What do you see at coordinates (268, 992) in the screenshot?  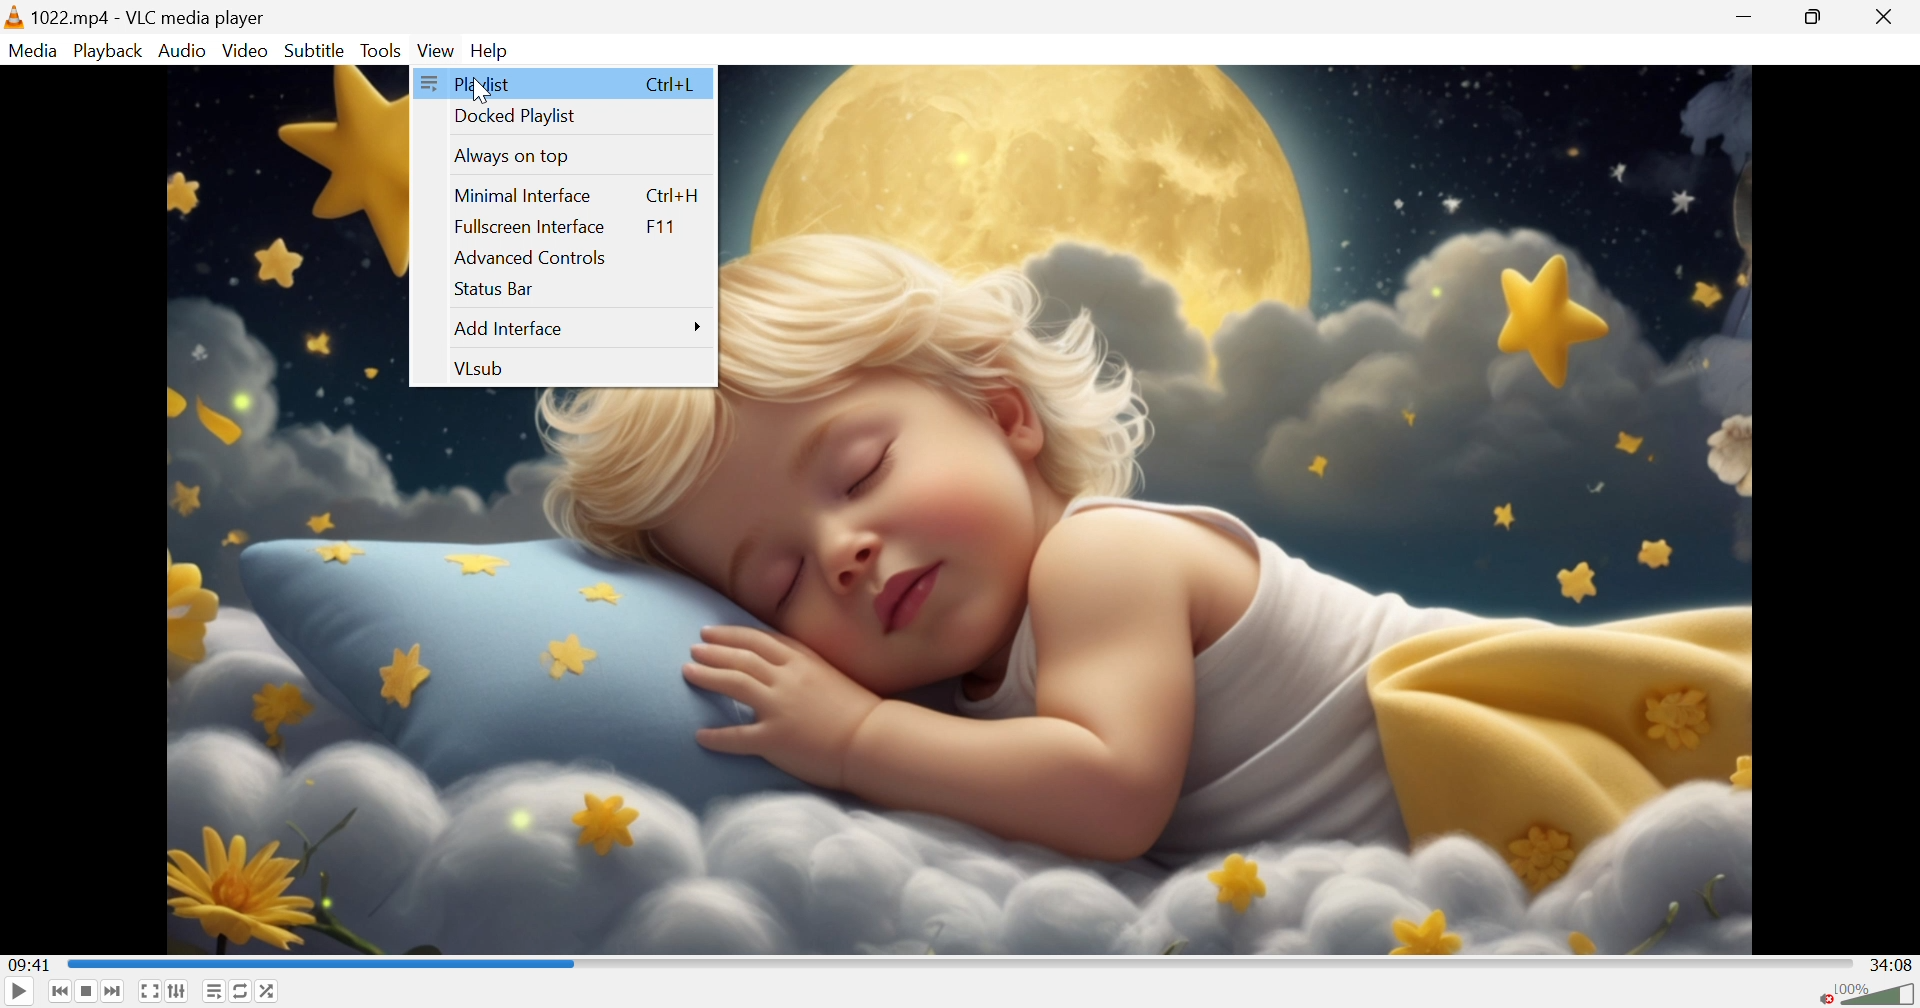 I see `Random` at bounding box center [268, 992].